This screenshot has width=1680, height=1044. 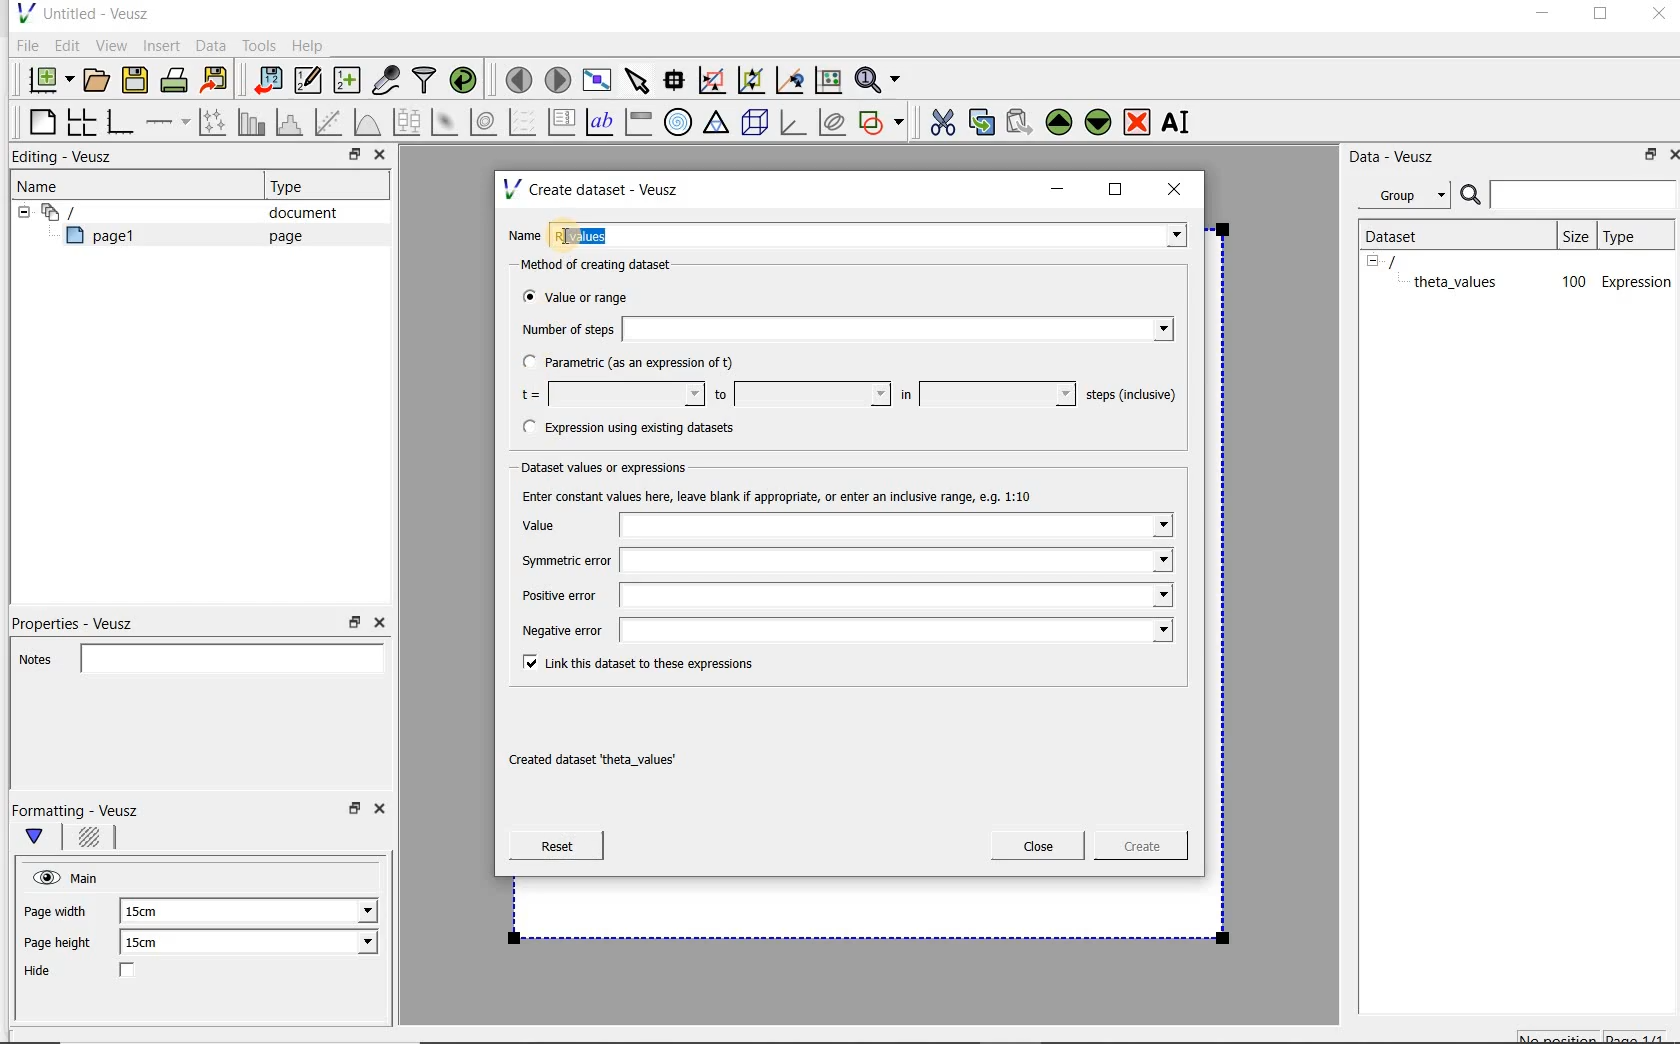 I want to click on plot covariance ellipses, so click(x=833, y=122).